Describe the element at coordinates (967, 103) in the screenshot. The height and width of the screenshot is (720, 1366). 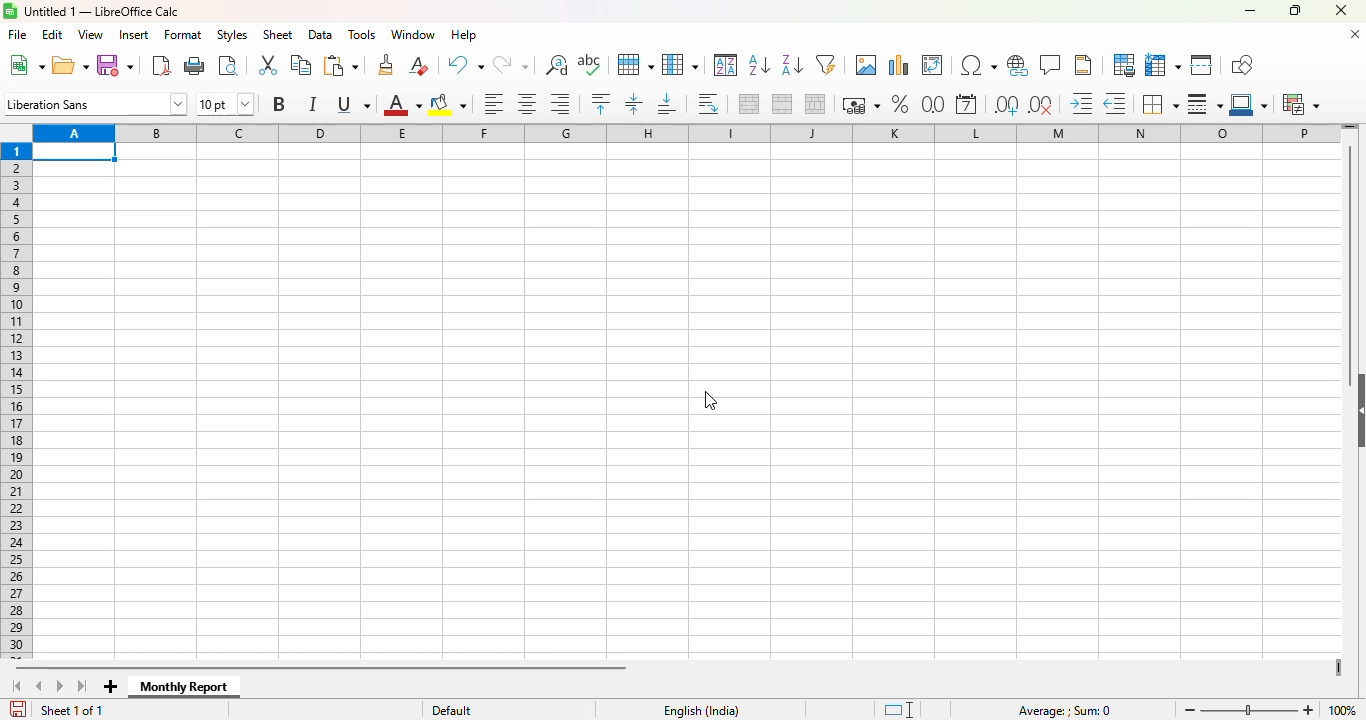
I see `format as date` at that location.